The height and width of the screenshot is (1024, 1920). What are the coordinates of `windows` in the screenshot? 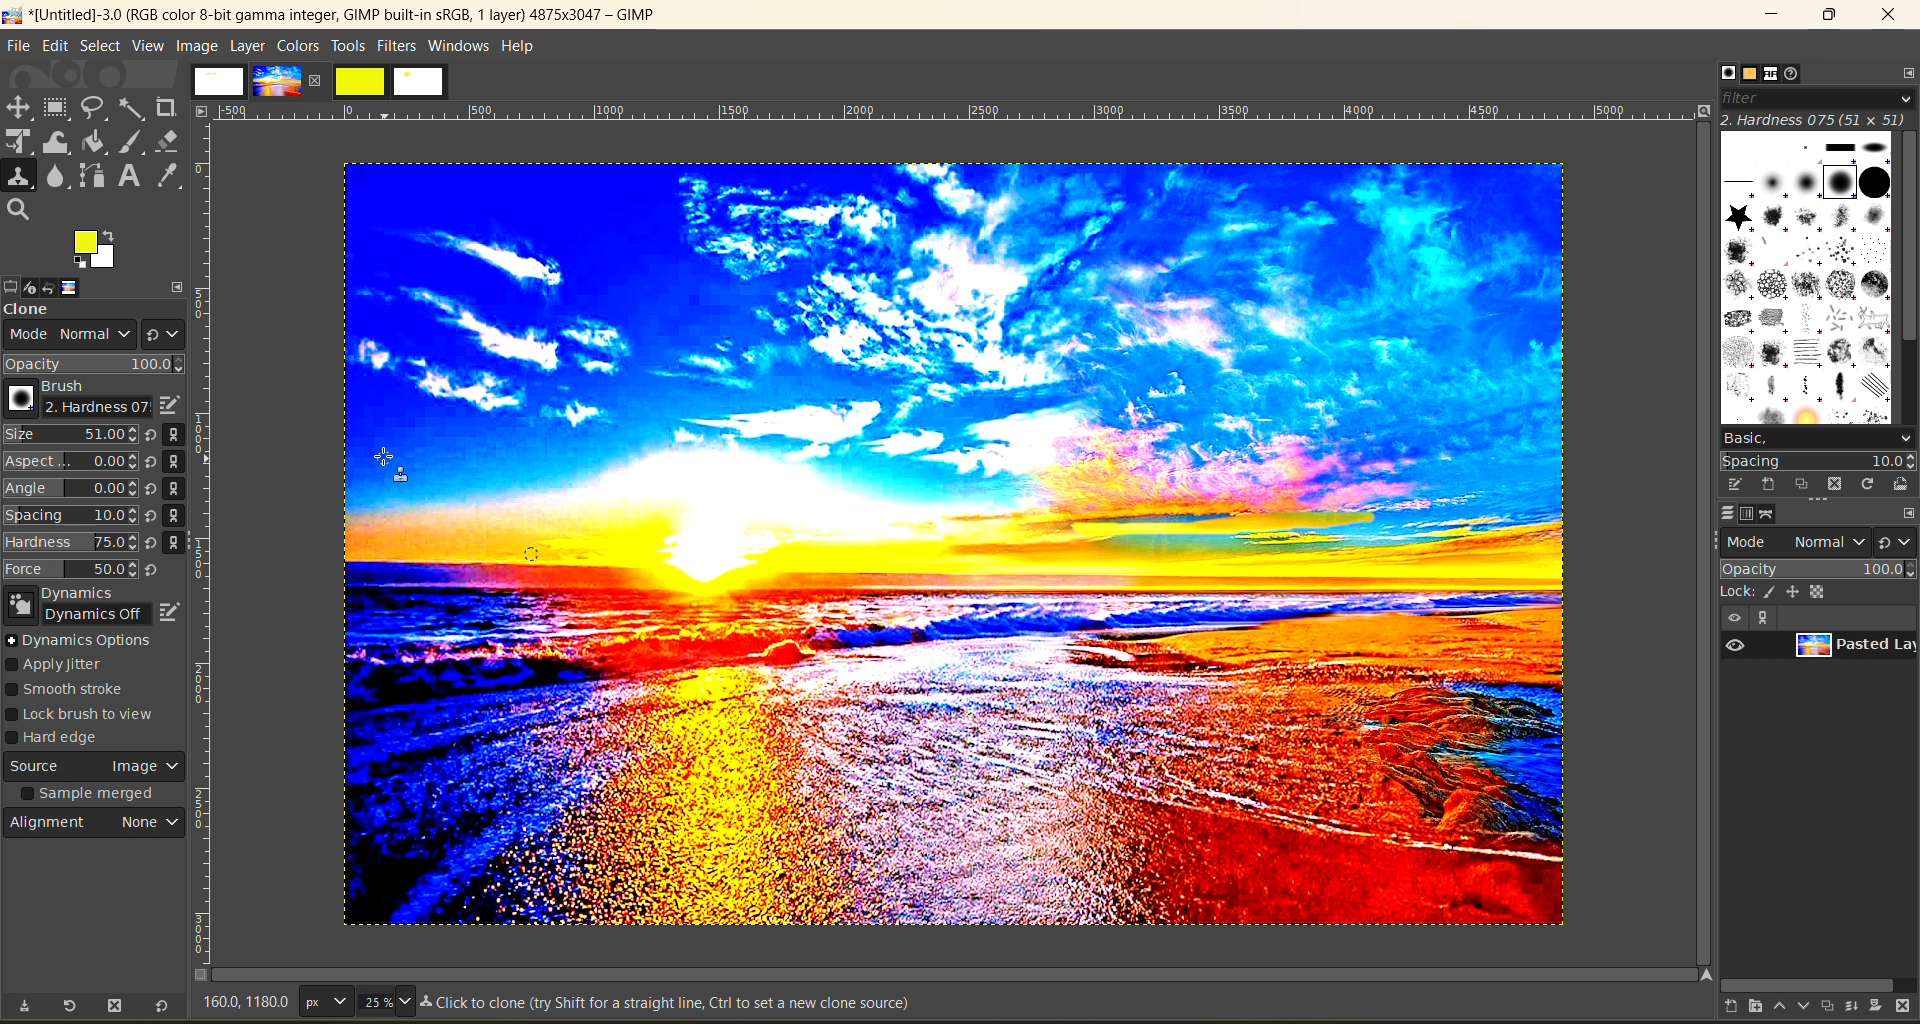 It's located at (460, 46).